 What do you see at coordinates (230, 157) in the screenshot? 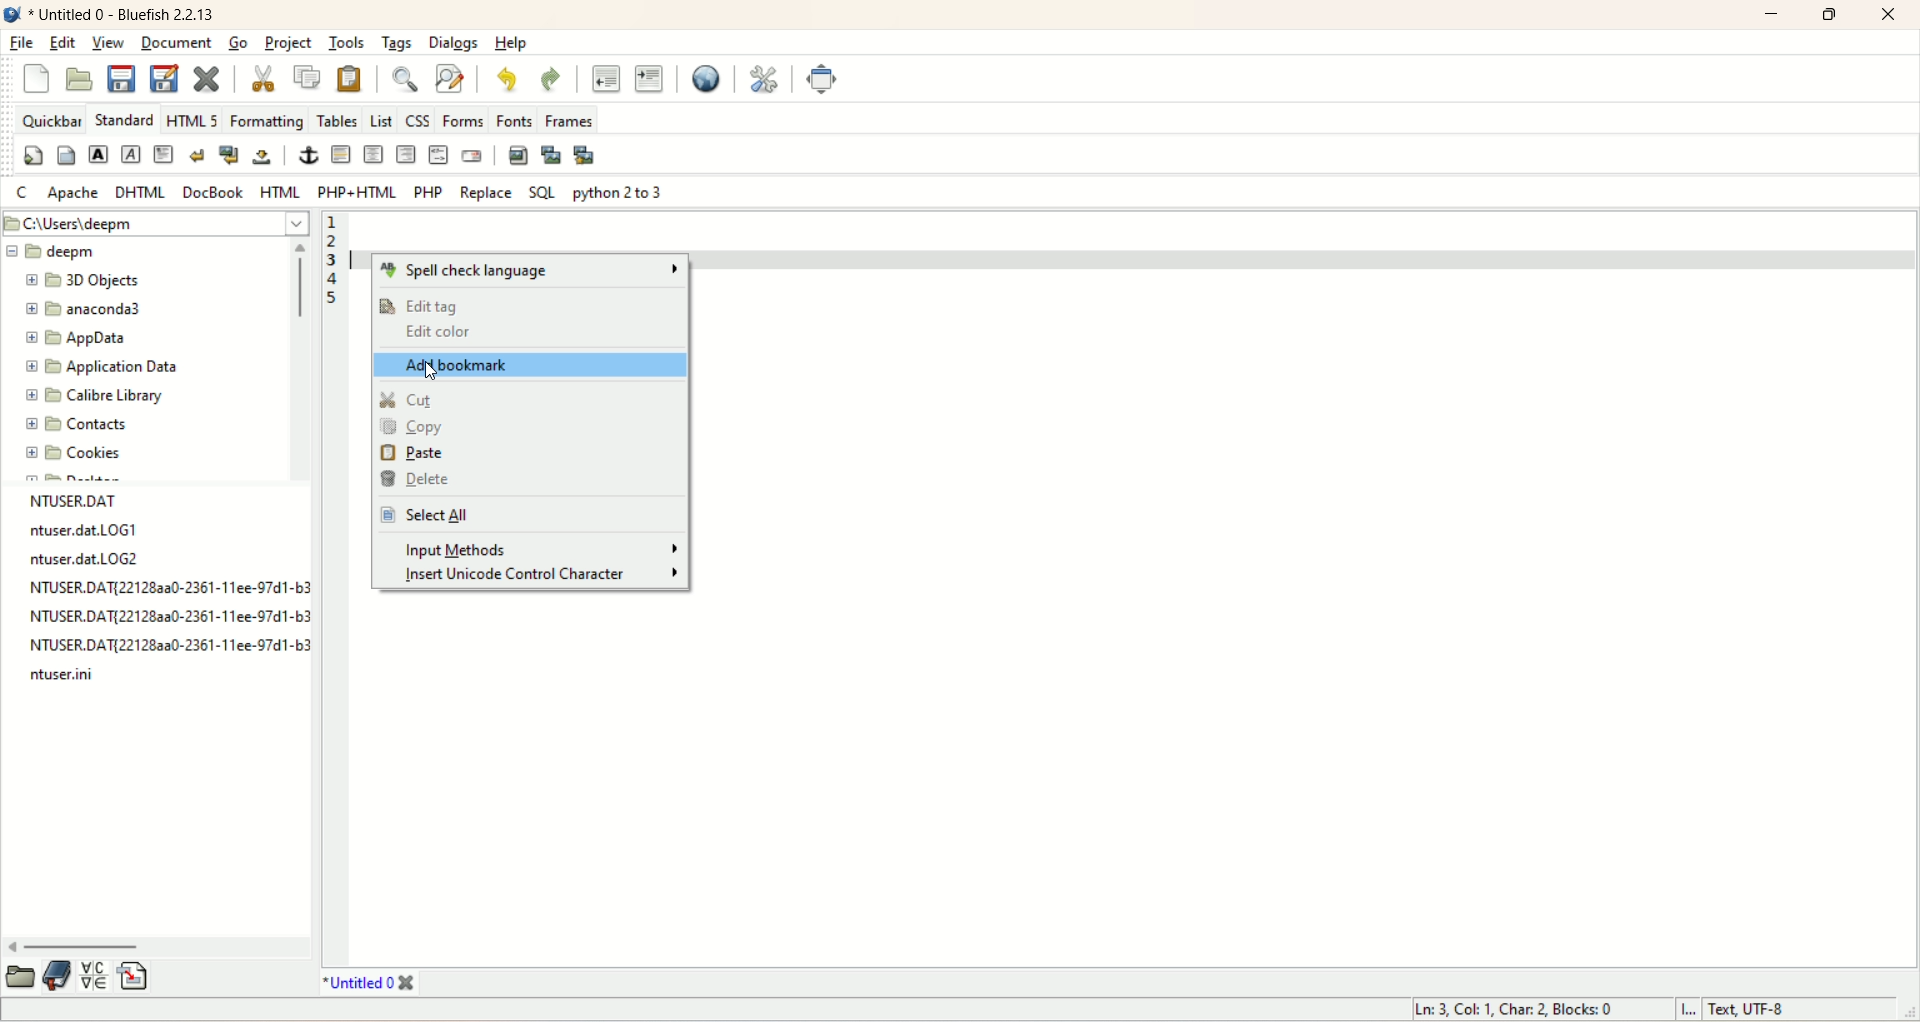
I see `break and clean` at bounding box center [230, 157].